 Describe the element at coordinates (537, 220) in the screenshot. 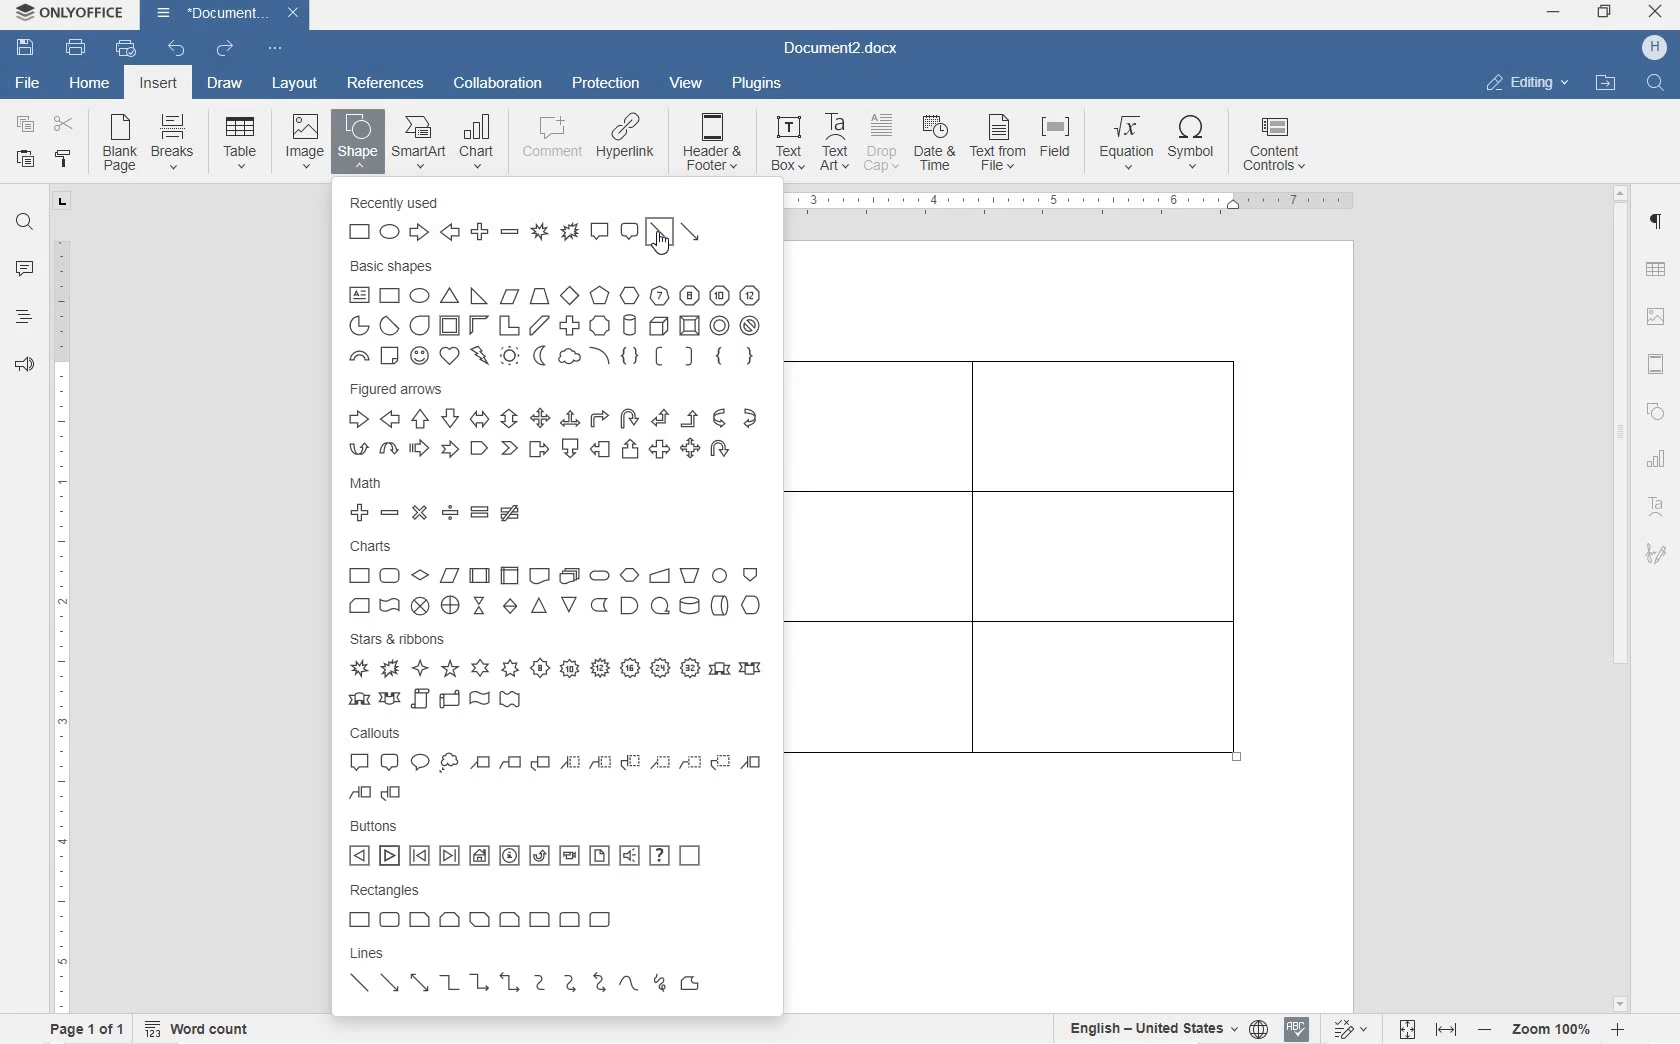

I see `recently used` at that location.